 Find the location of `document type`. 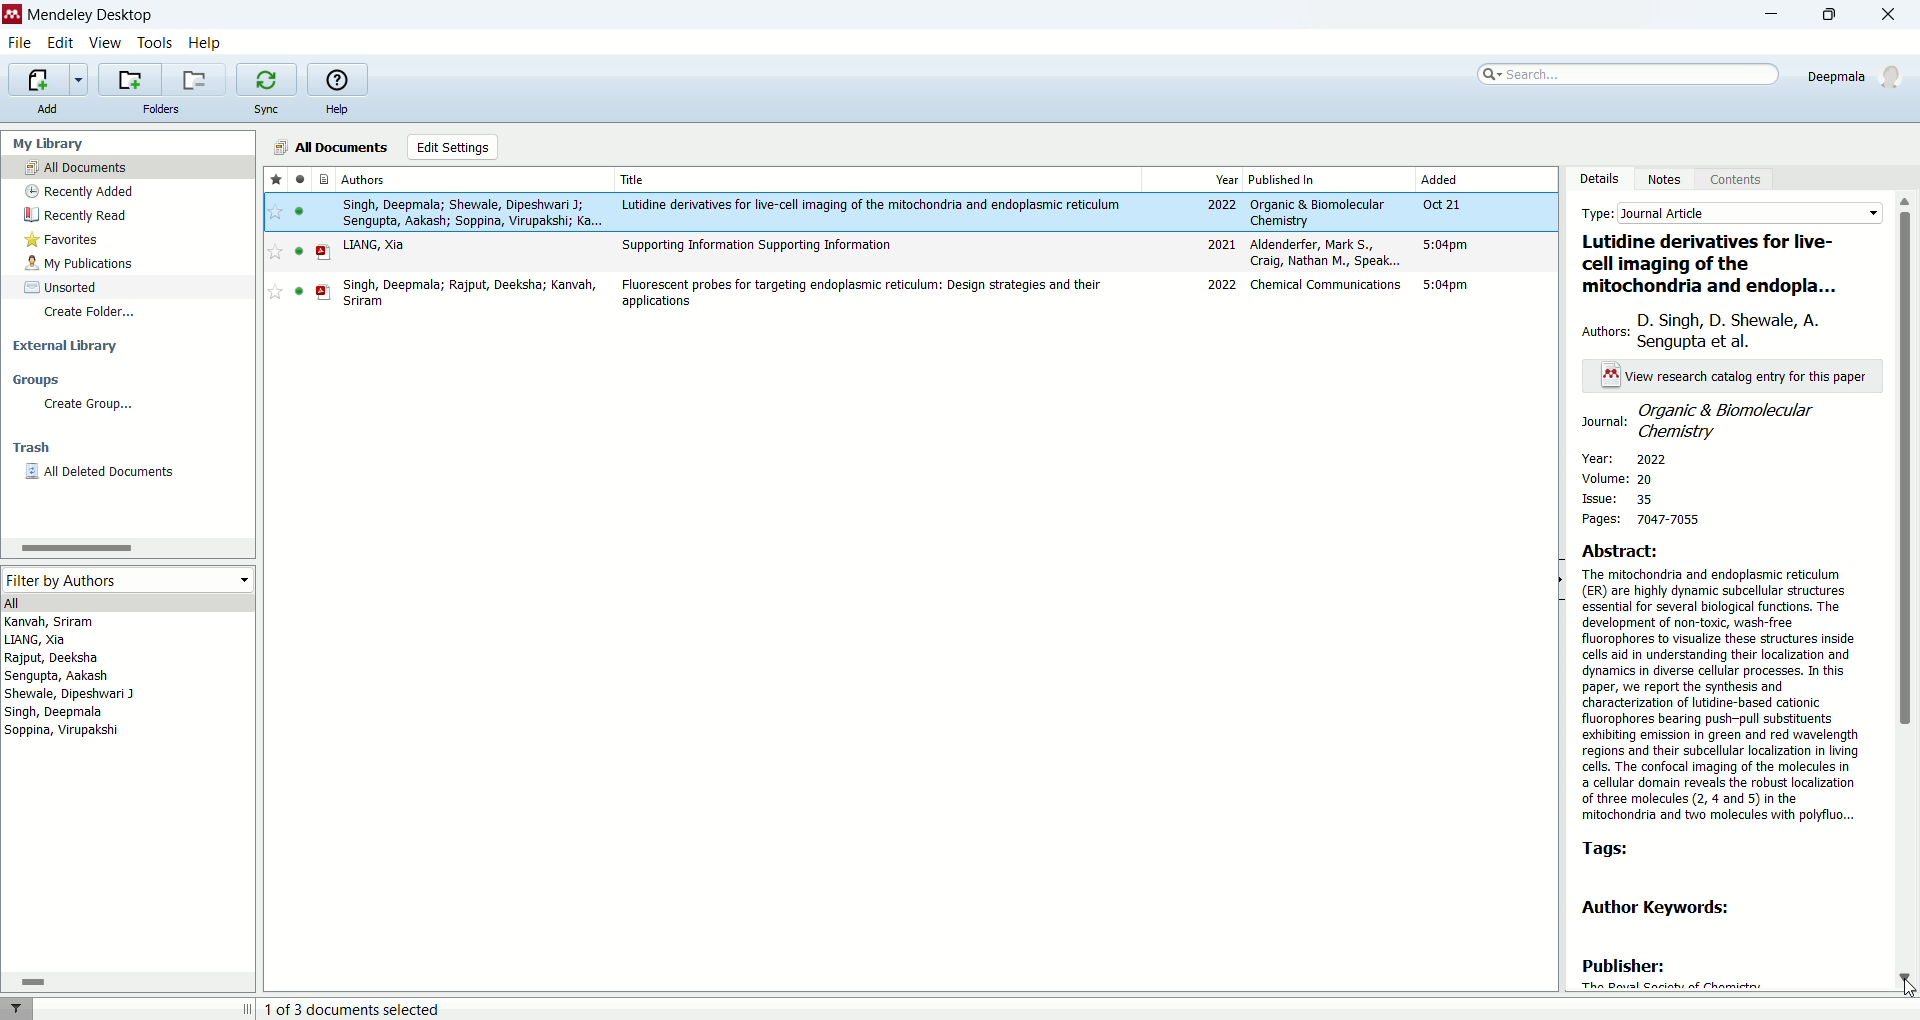

document type is located at coordinates (326, 178).